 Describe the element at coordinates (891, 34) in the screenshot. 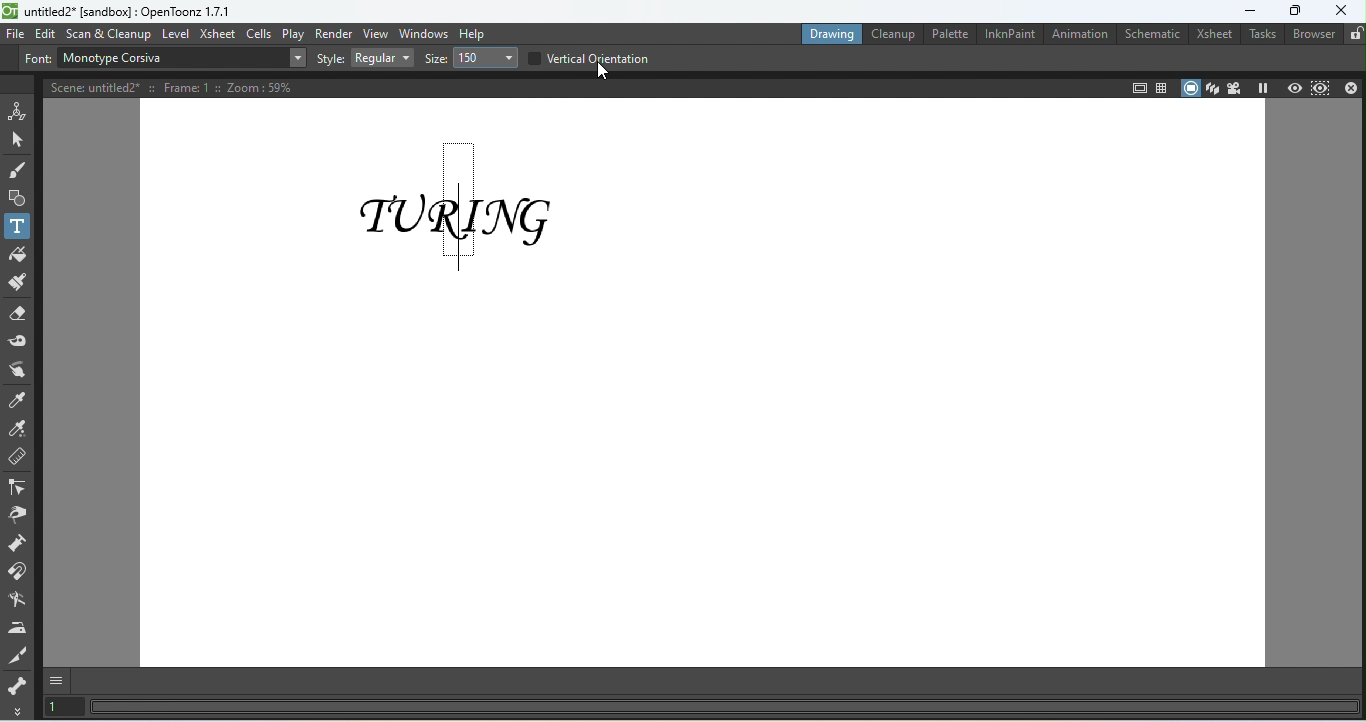

I see `Cleanup` at that location.